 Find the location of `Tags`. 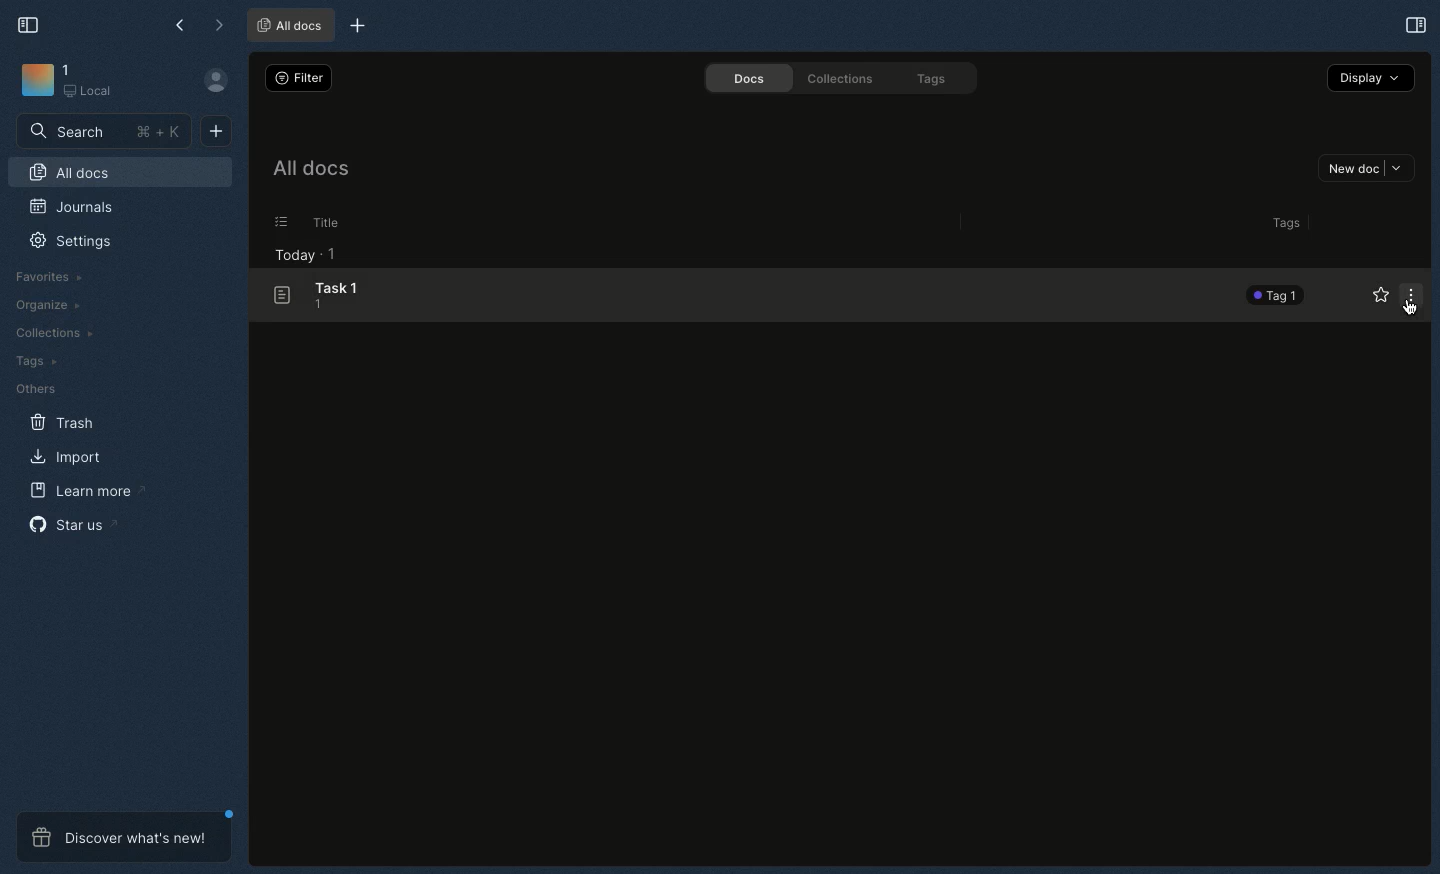

Tags is located at coordinates (30, 361).